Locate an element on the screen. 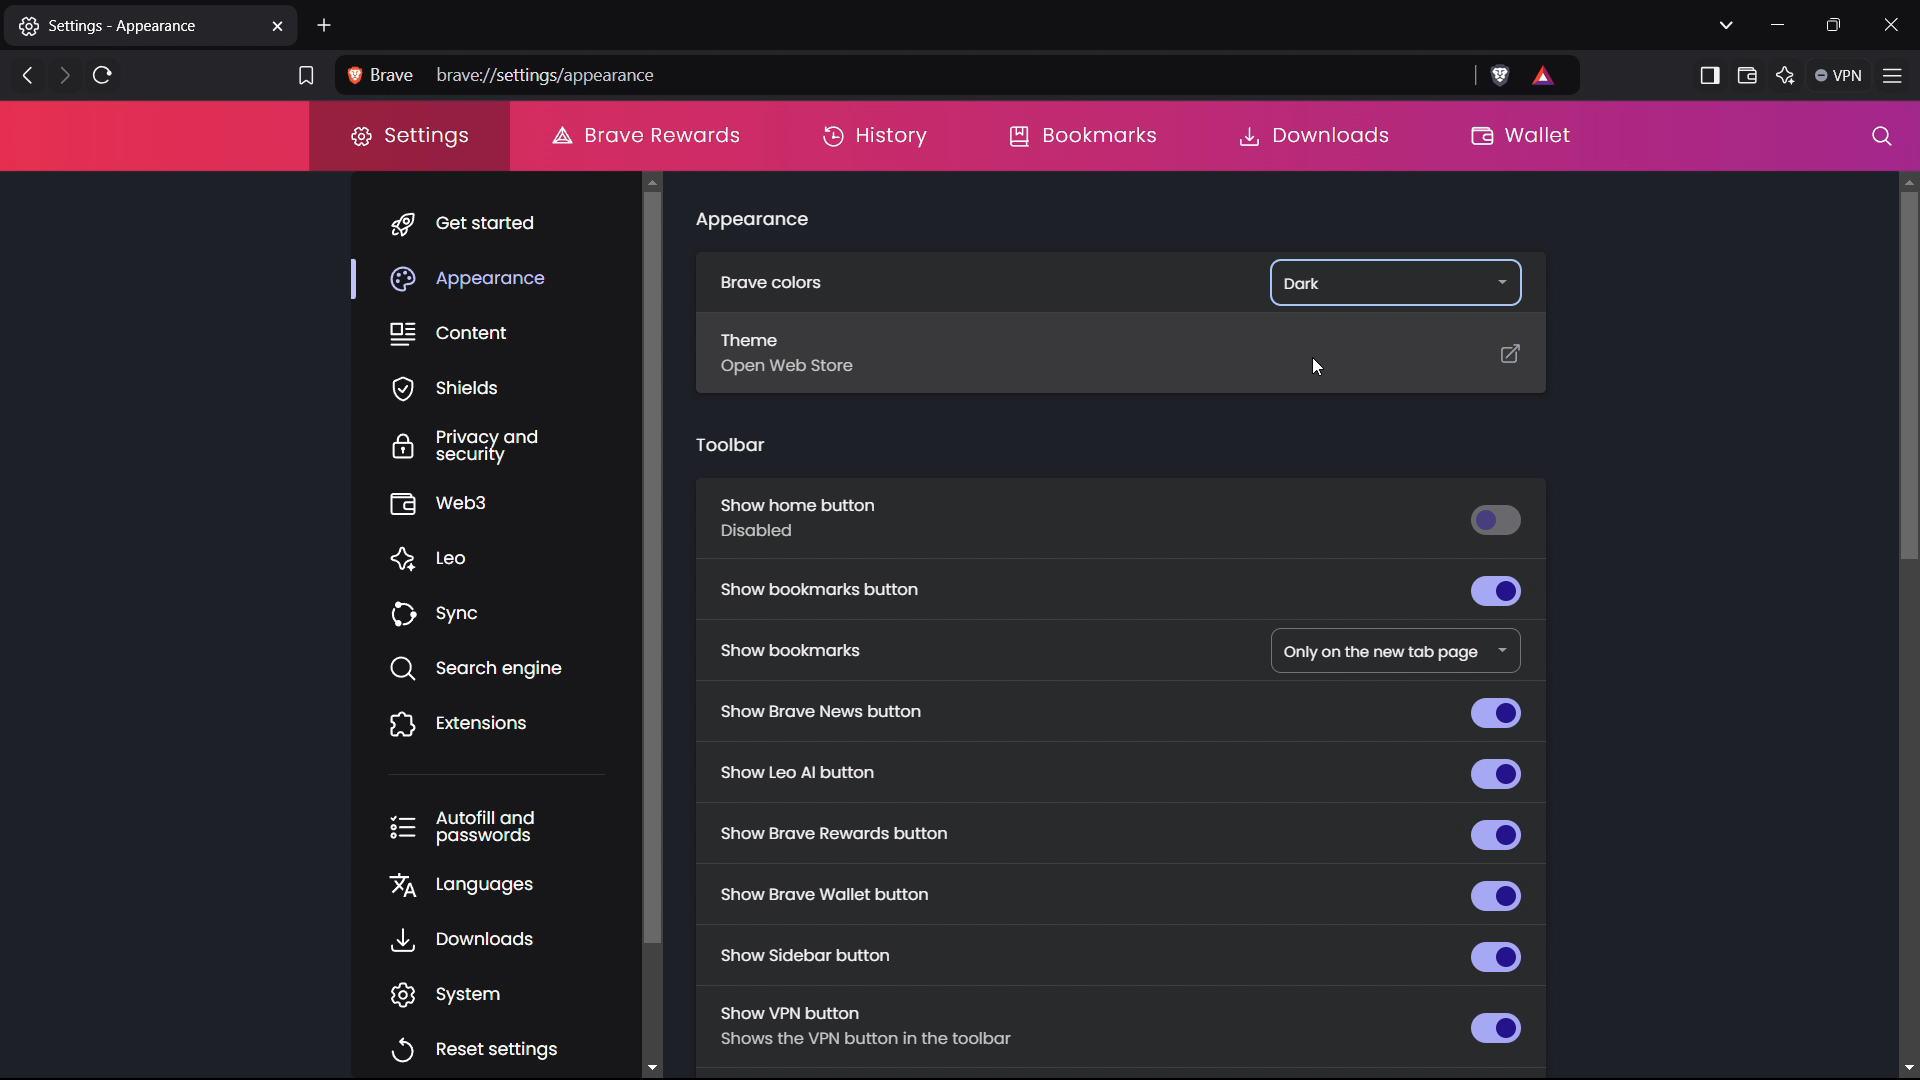 Image resolution: width=1920 pixels, height=1080 pixels. vpn is located at coordinates (1840, 74).